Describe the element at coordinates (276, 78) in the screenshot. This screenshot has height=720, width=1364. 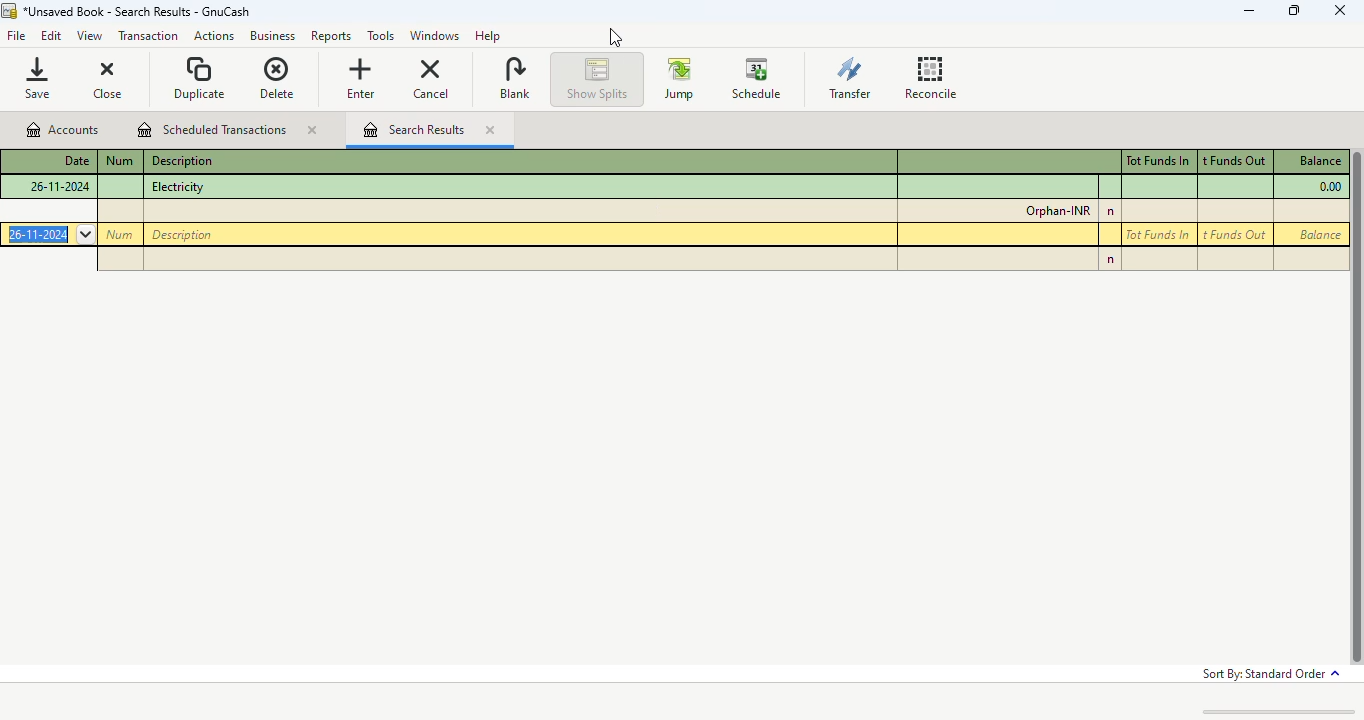
I see `delete` at that location.